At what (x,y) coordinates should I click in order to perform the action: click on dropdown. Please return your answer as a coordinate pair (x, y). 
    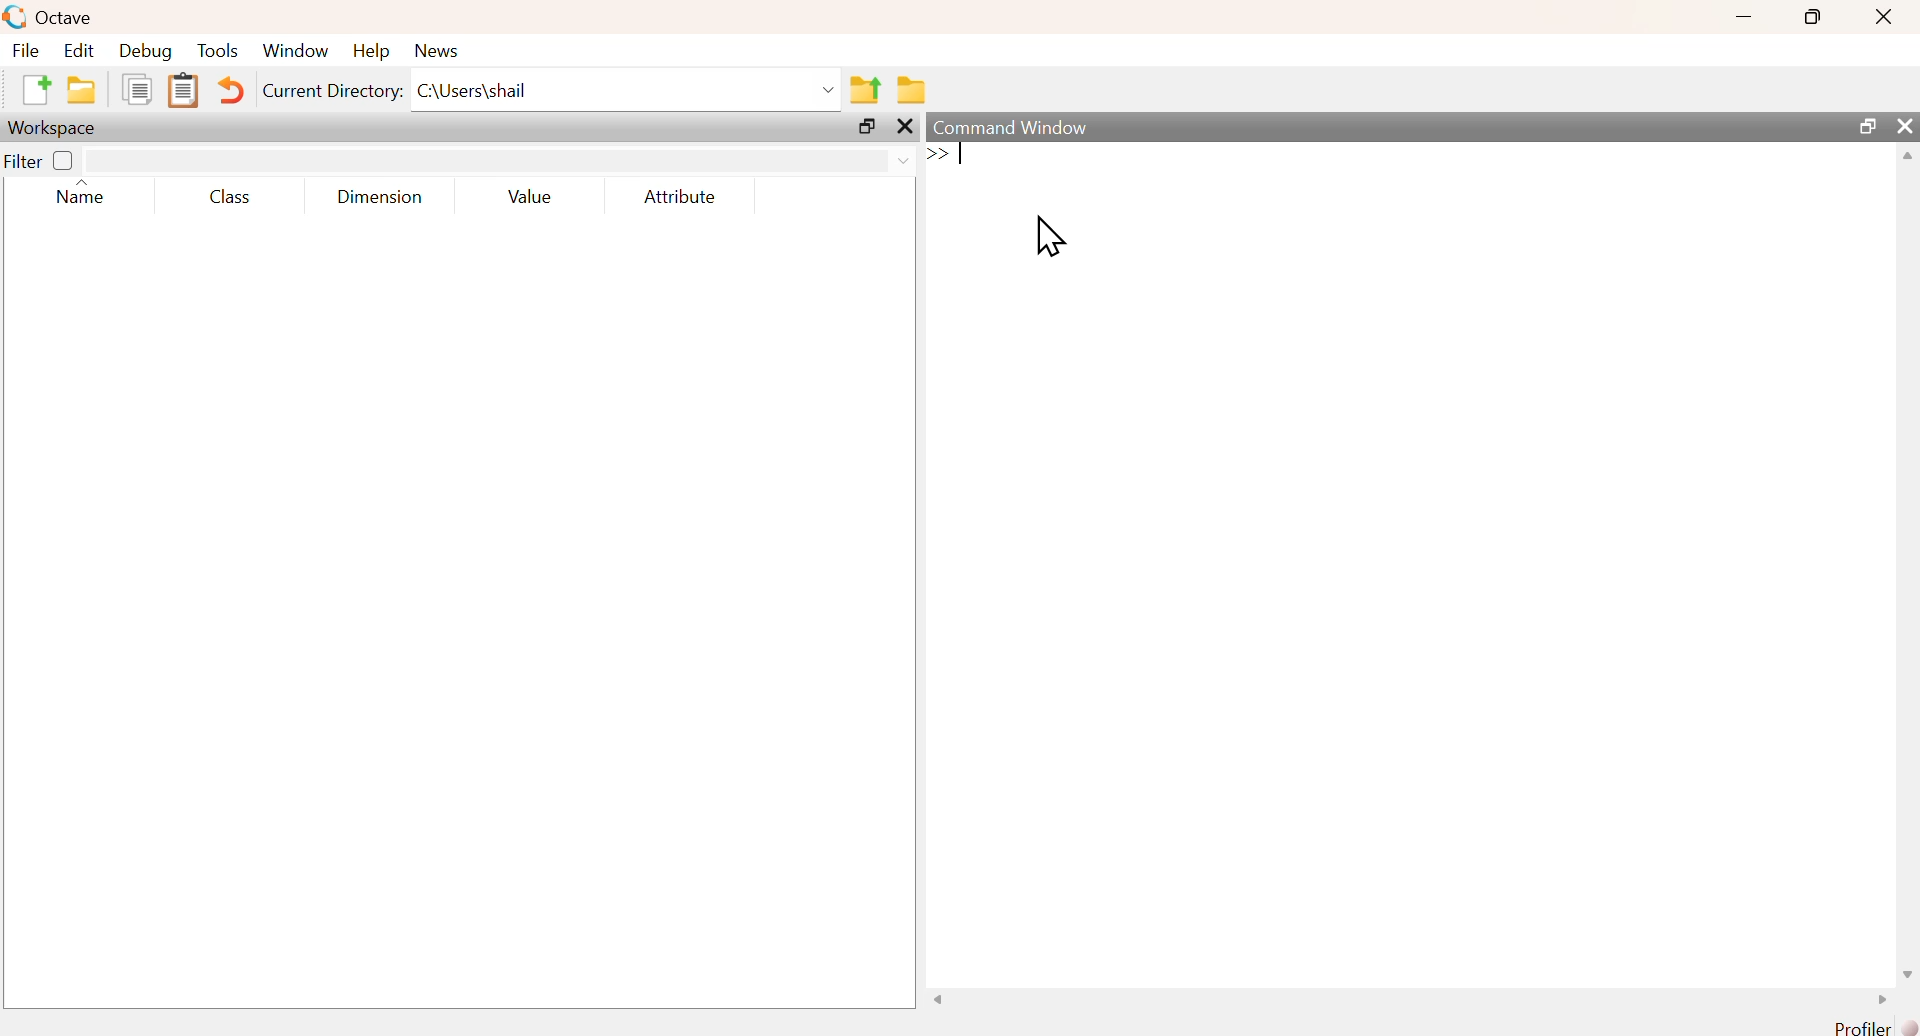
    Looking at the image, I should click on (901, 160).